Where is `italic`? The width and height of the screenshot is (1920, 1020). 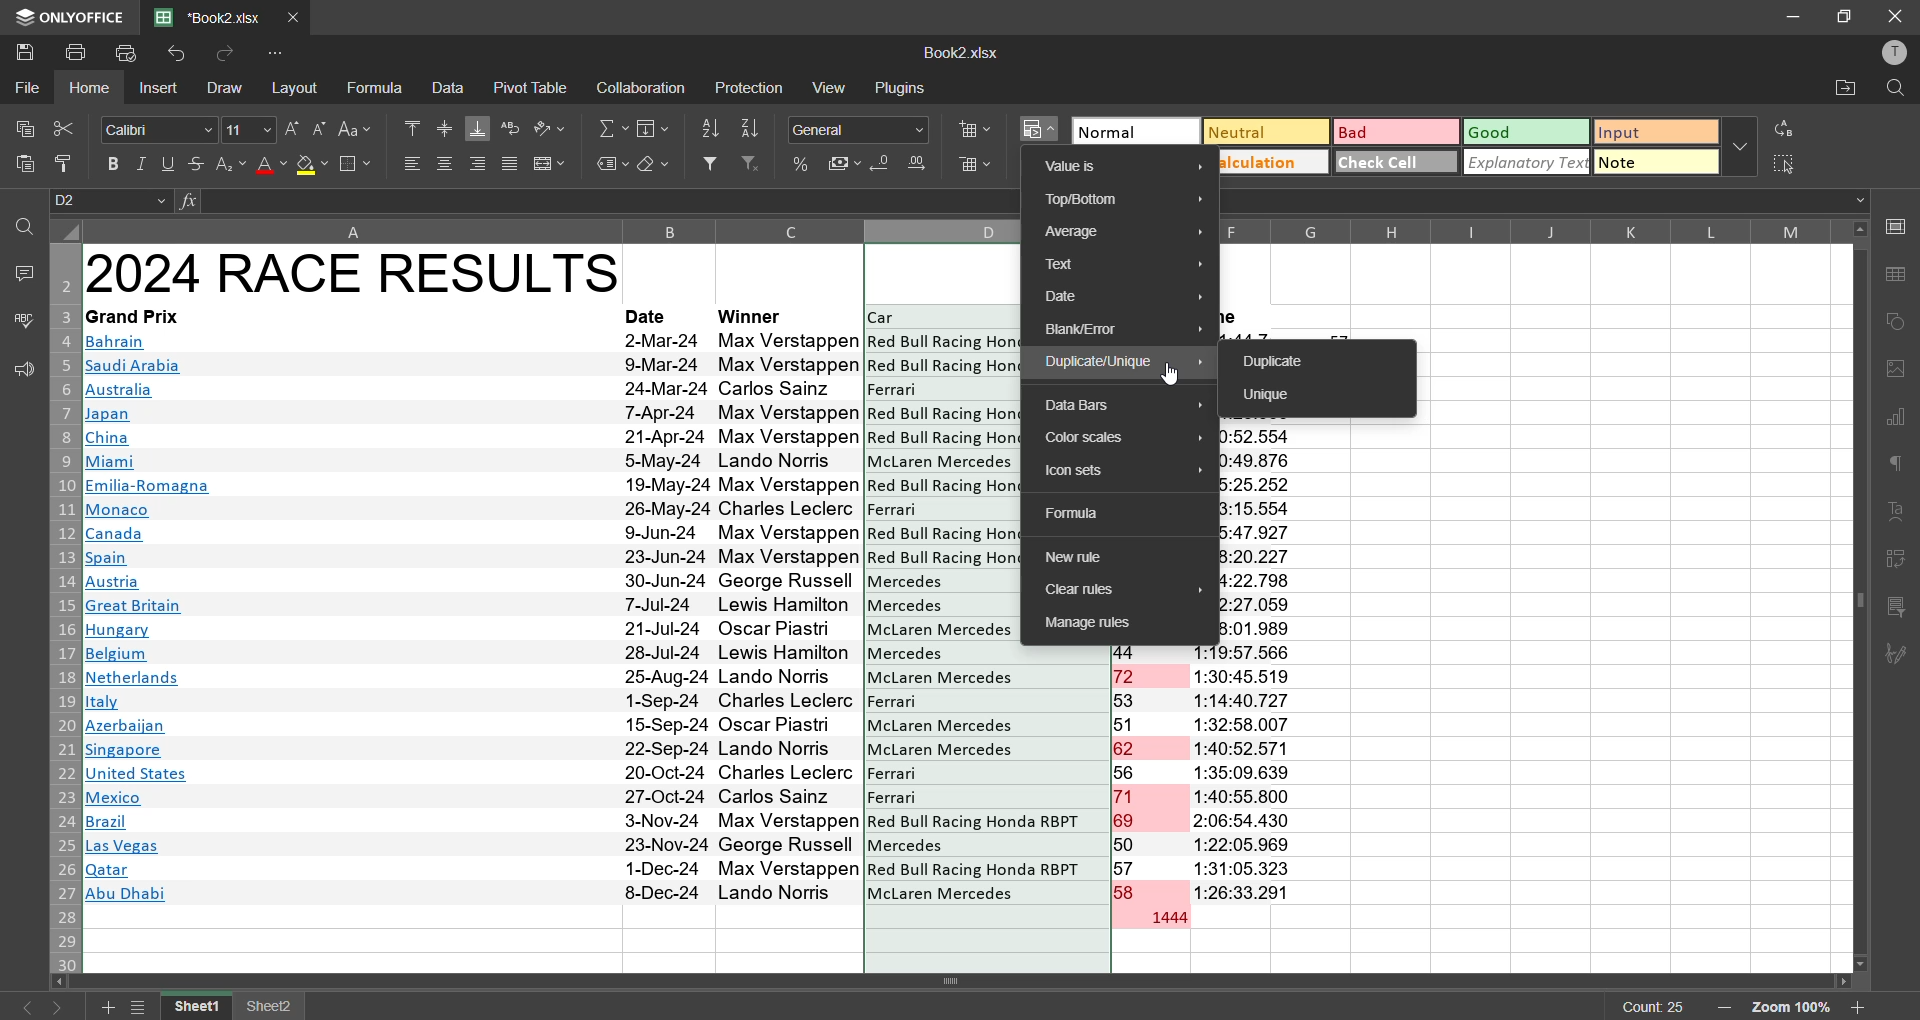
italic is located at coordinates (143, 164).